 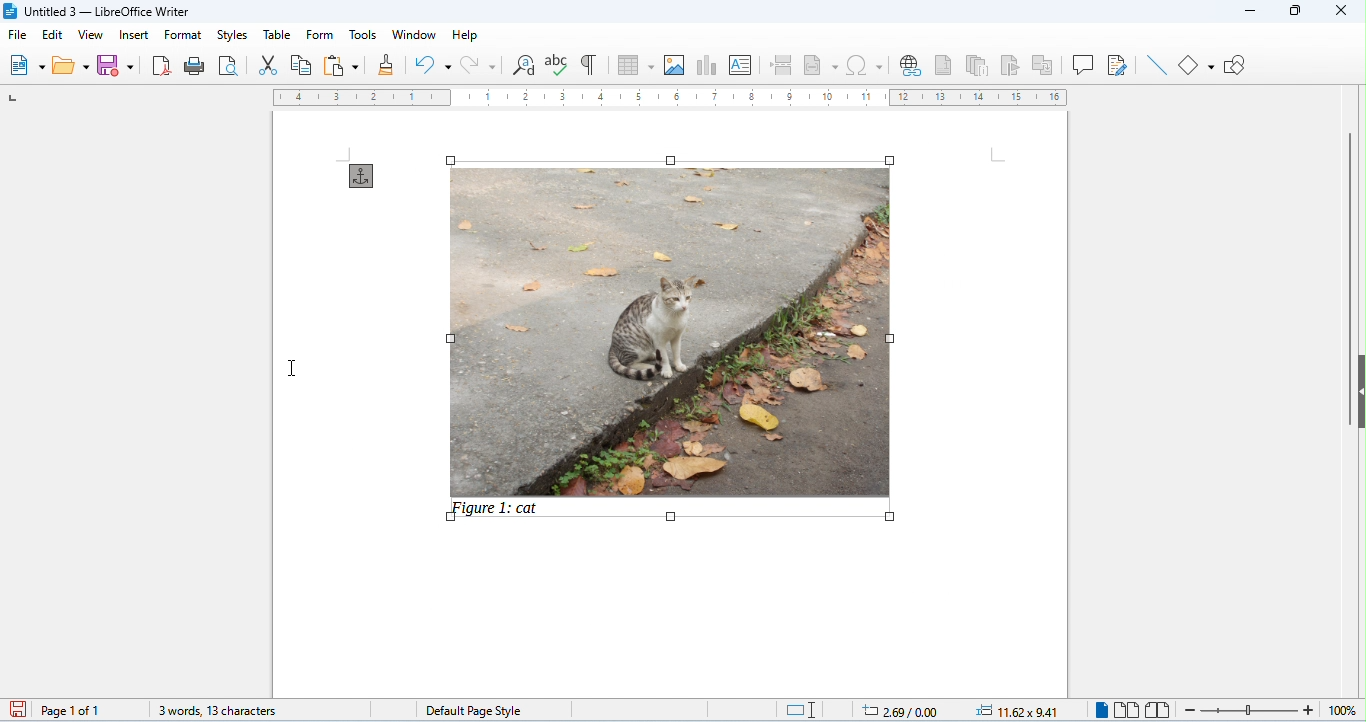 What do you see at coordinates (207, 707) in the screenshot?
I see `word count` at bounding box center [207, 707].